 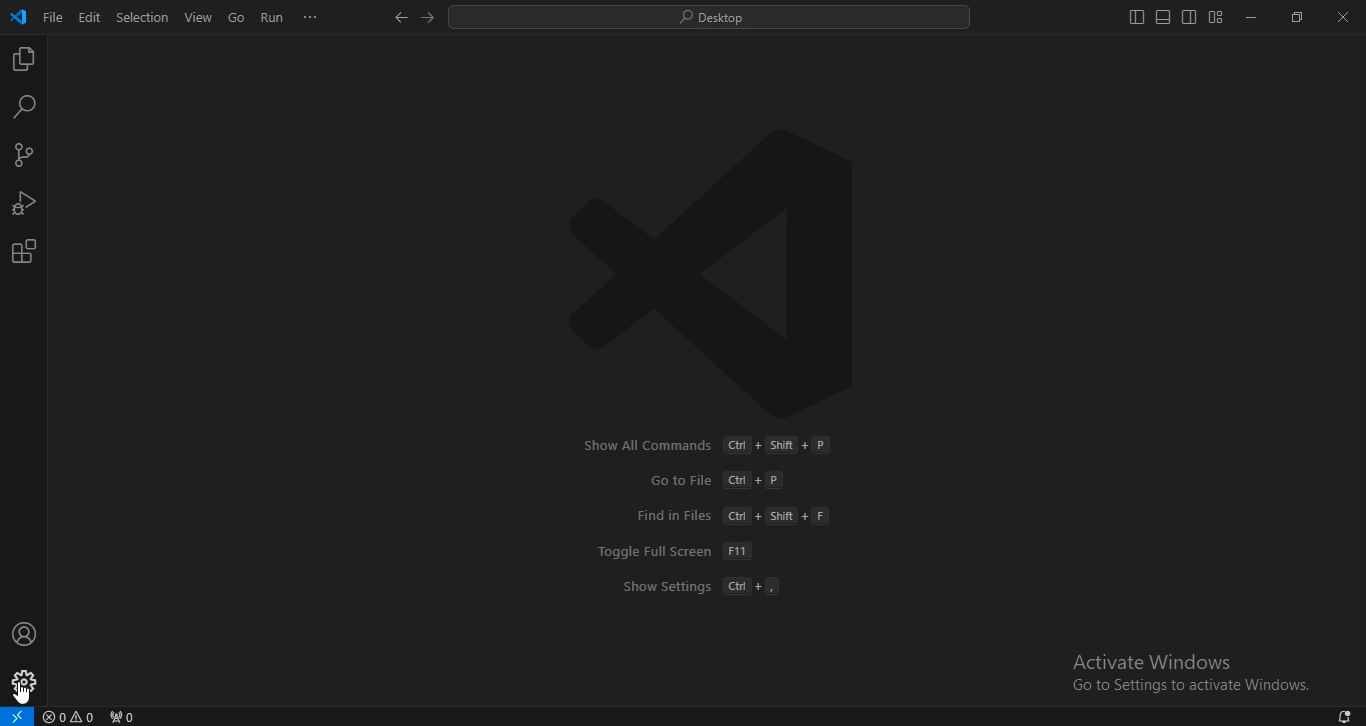 What do you see at coordinates (199, 18) in the screenshot?
I see `view` at bounding box center [199, 18].